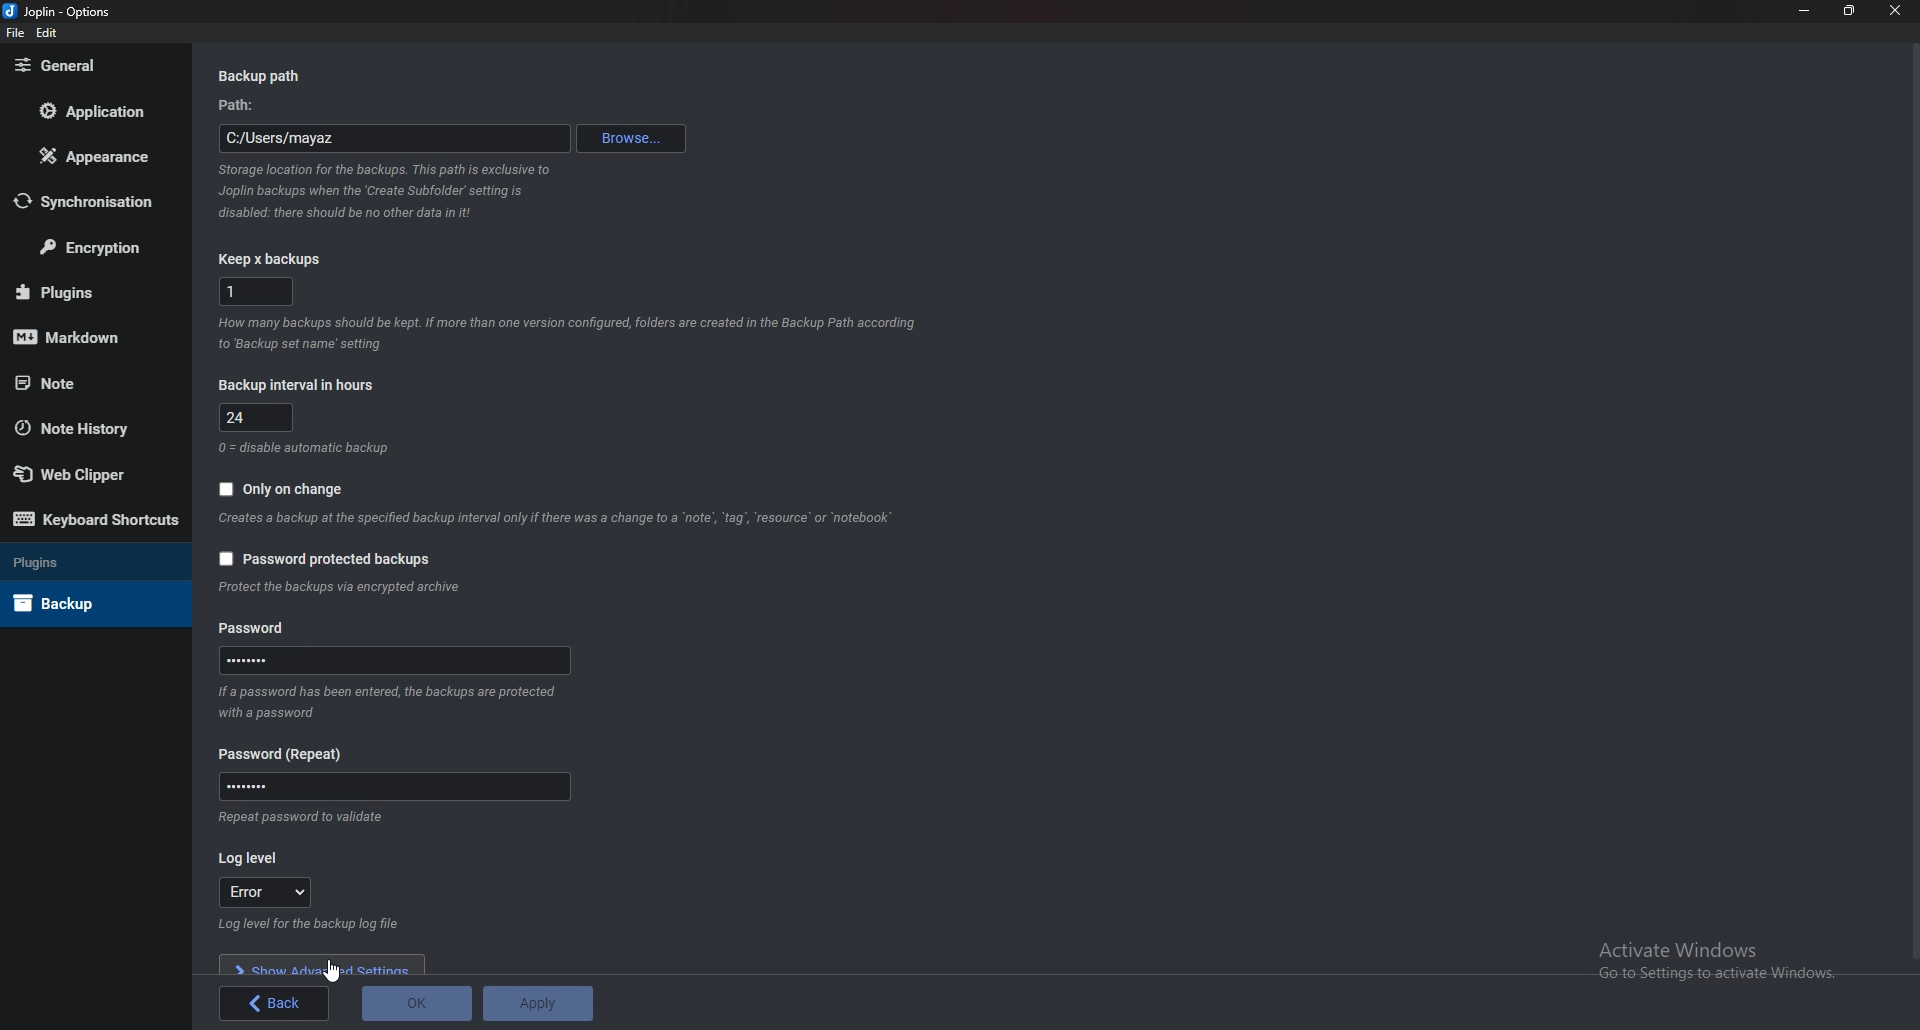 The width and height of the screenshot is (1920, 1030). What do you see at coordinates (253, 629) in the screenshot?
I see `Password` at bounding box center [253, 629].